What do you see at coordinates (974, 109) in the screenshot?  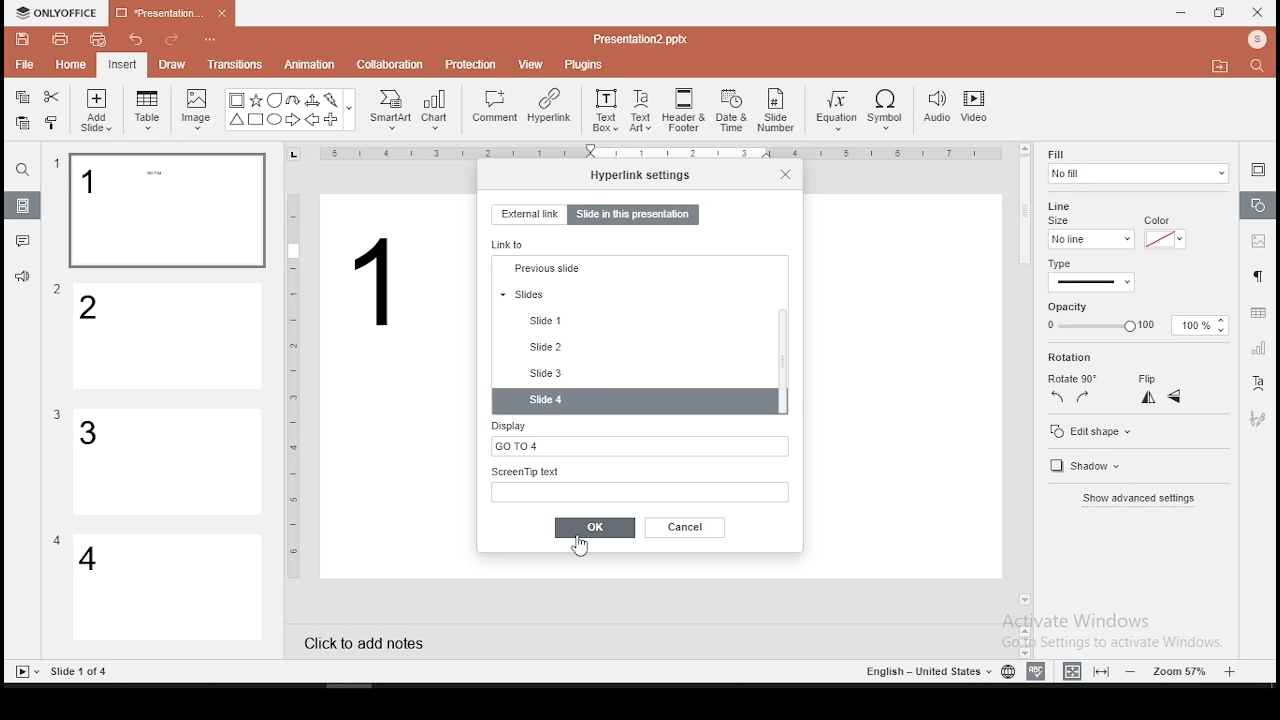 I see `video` at bounding box center [974, 109].